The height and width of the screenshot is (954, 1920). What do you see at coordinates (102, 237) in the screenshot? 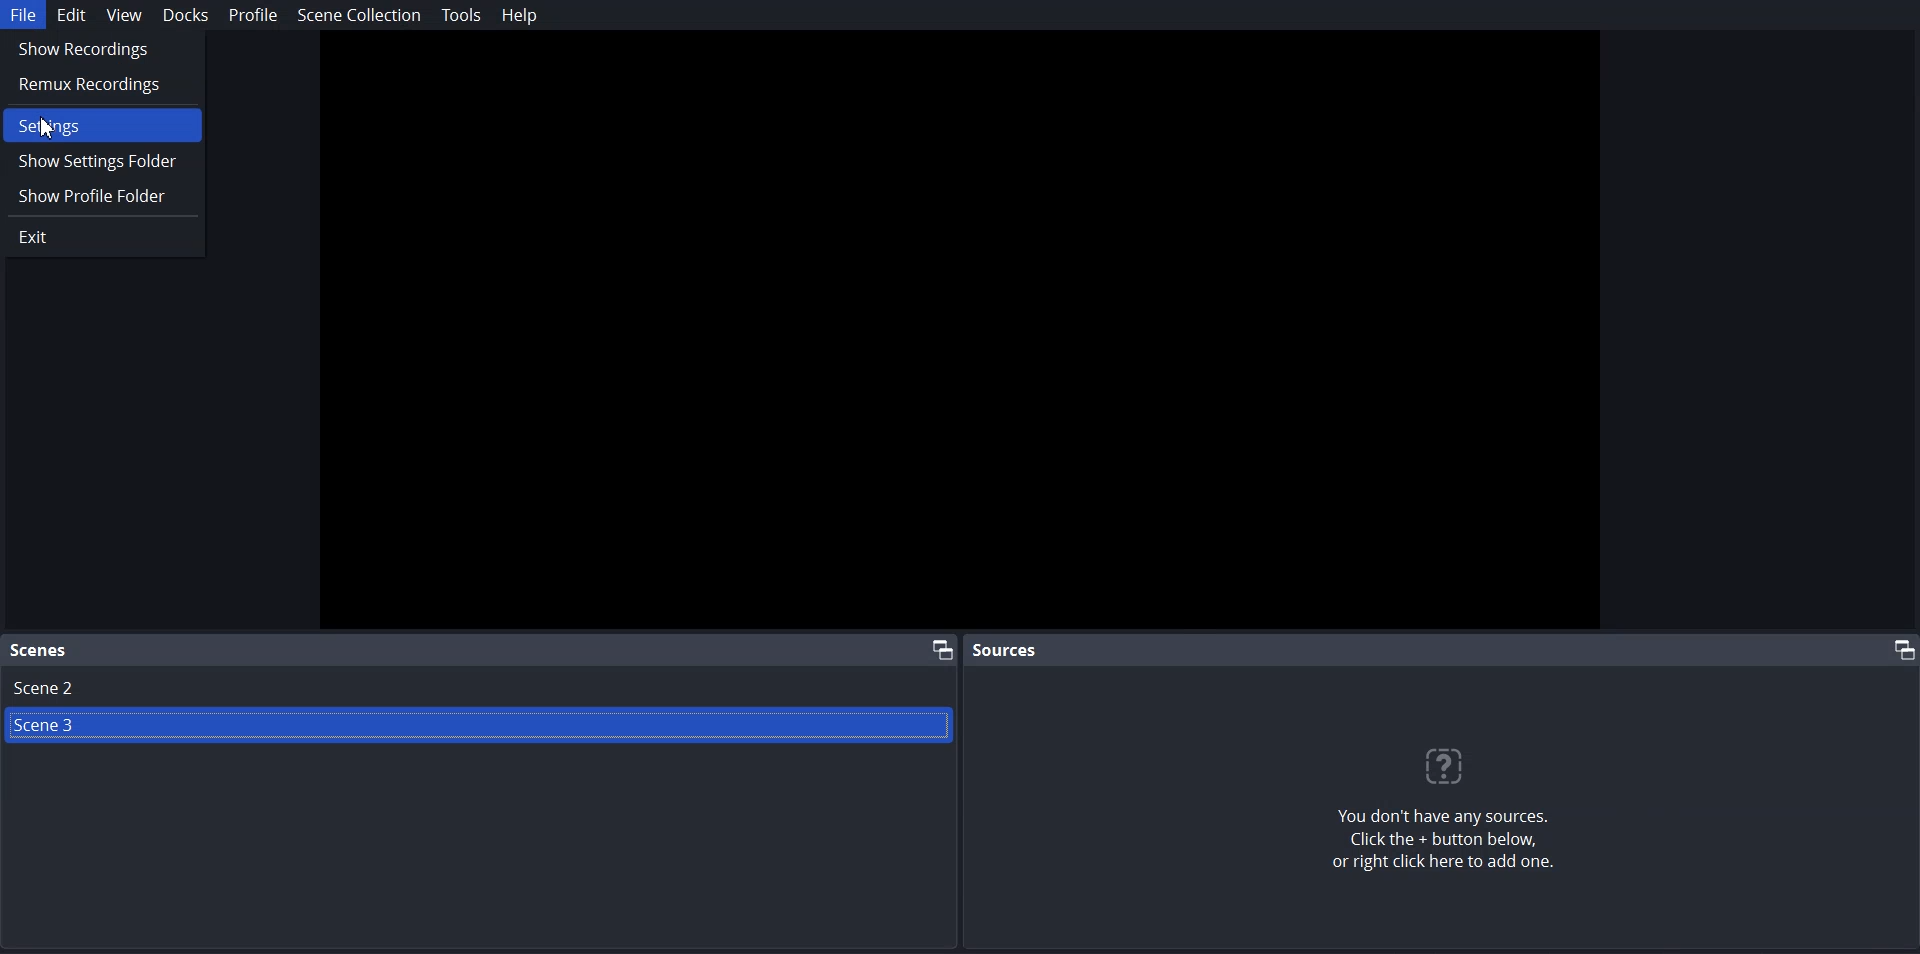
I see `Exit` at bounding box center [102, 237].